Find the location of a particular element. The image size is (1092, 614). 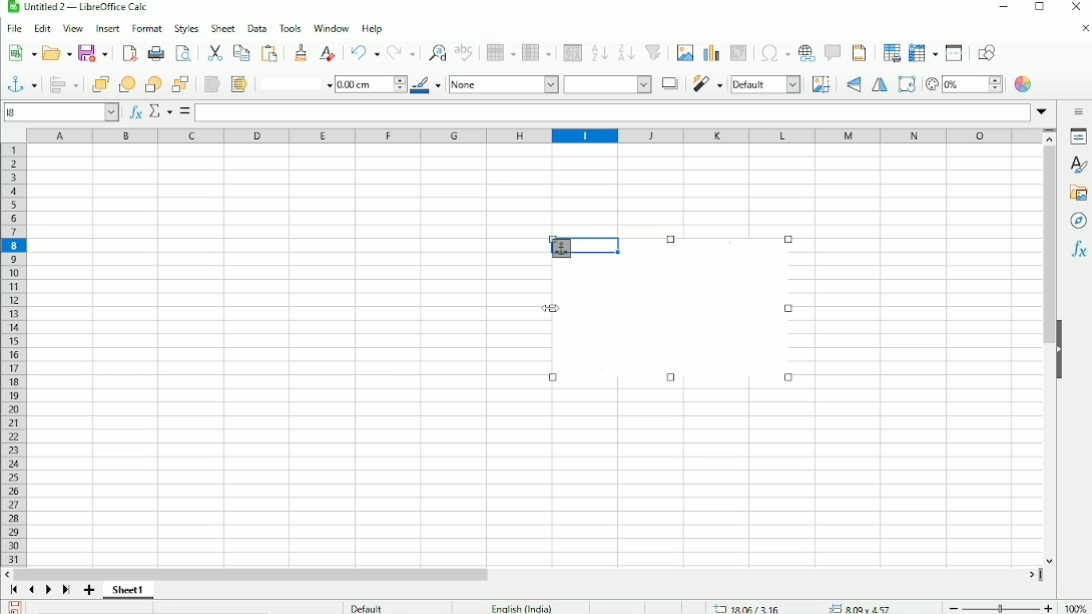

Shadow is located at coordinates (669, 83).